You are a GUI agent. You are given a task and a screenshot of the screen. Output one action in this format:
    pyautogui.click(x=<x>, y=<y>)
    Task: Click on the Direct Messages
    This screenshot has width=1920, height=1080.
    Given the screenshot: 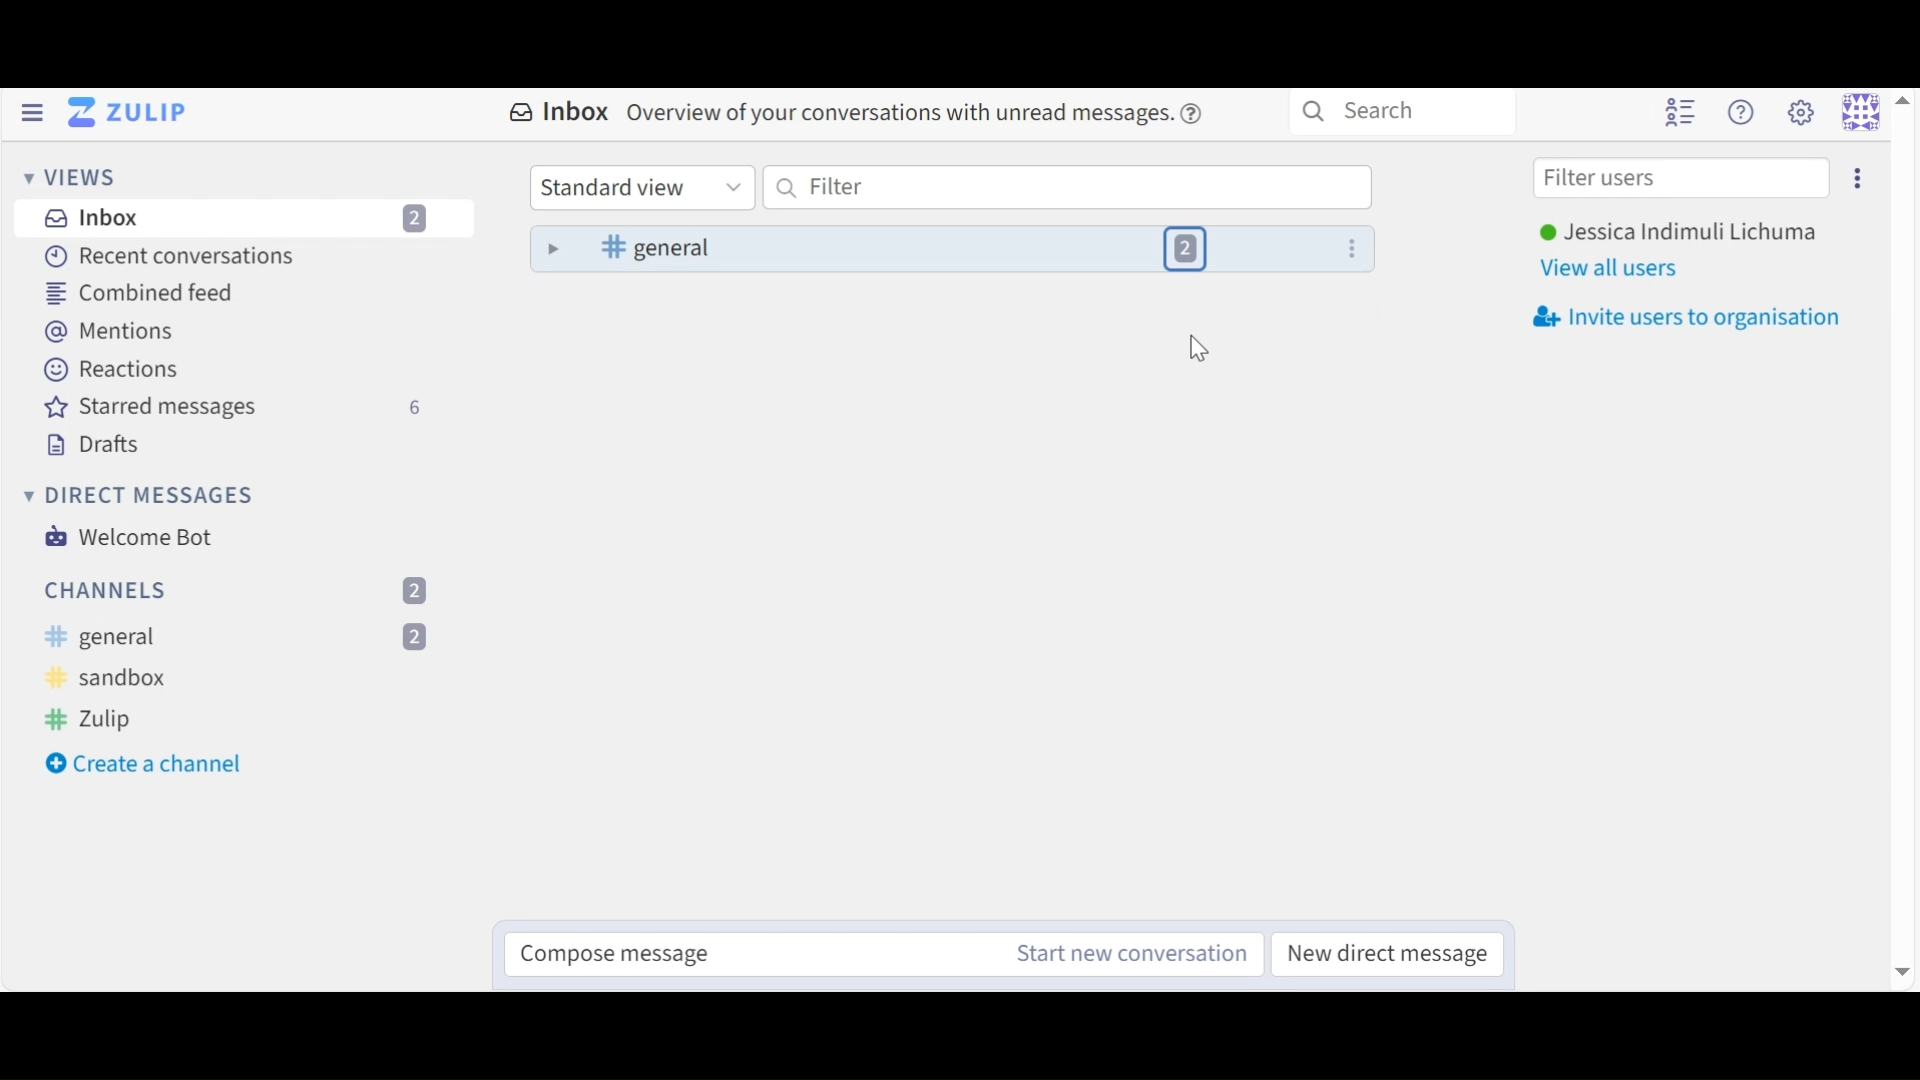 What is the action you would take?
    pyautogui.click(x=148, y=494)
    